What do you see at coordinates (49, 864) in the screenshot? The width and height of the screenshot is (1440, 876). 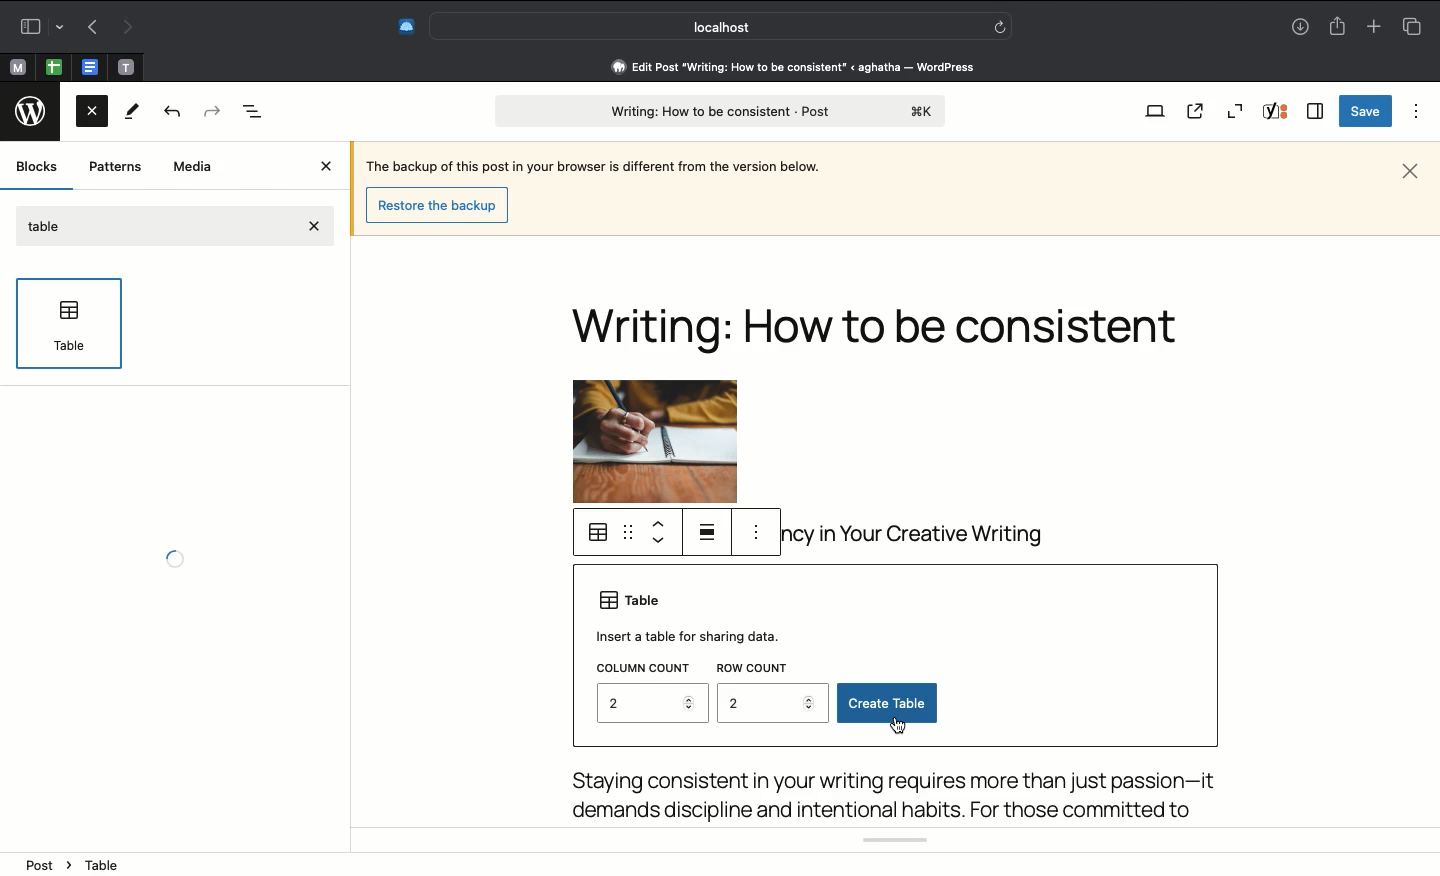 I see `post` at bounding box center [49, 864].